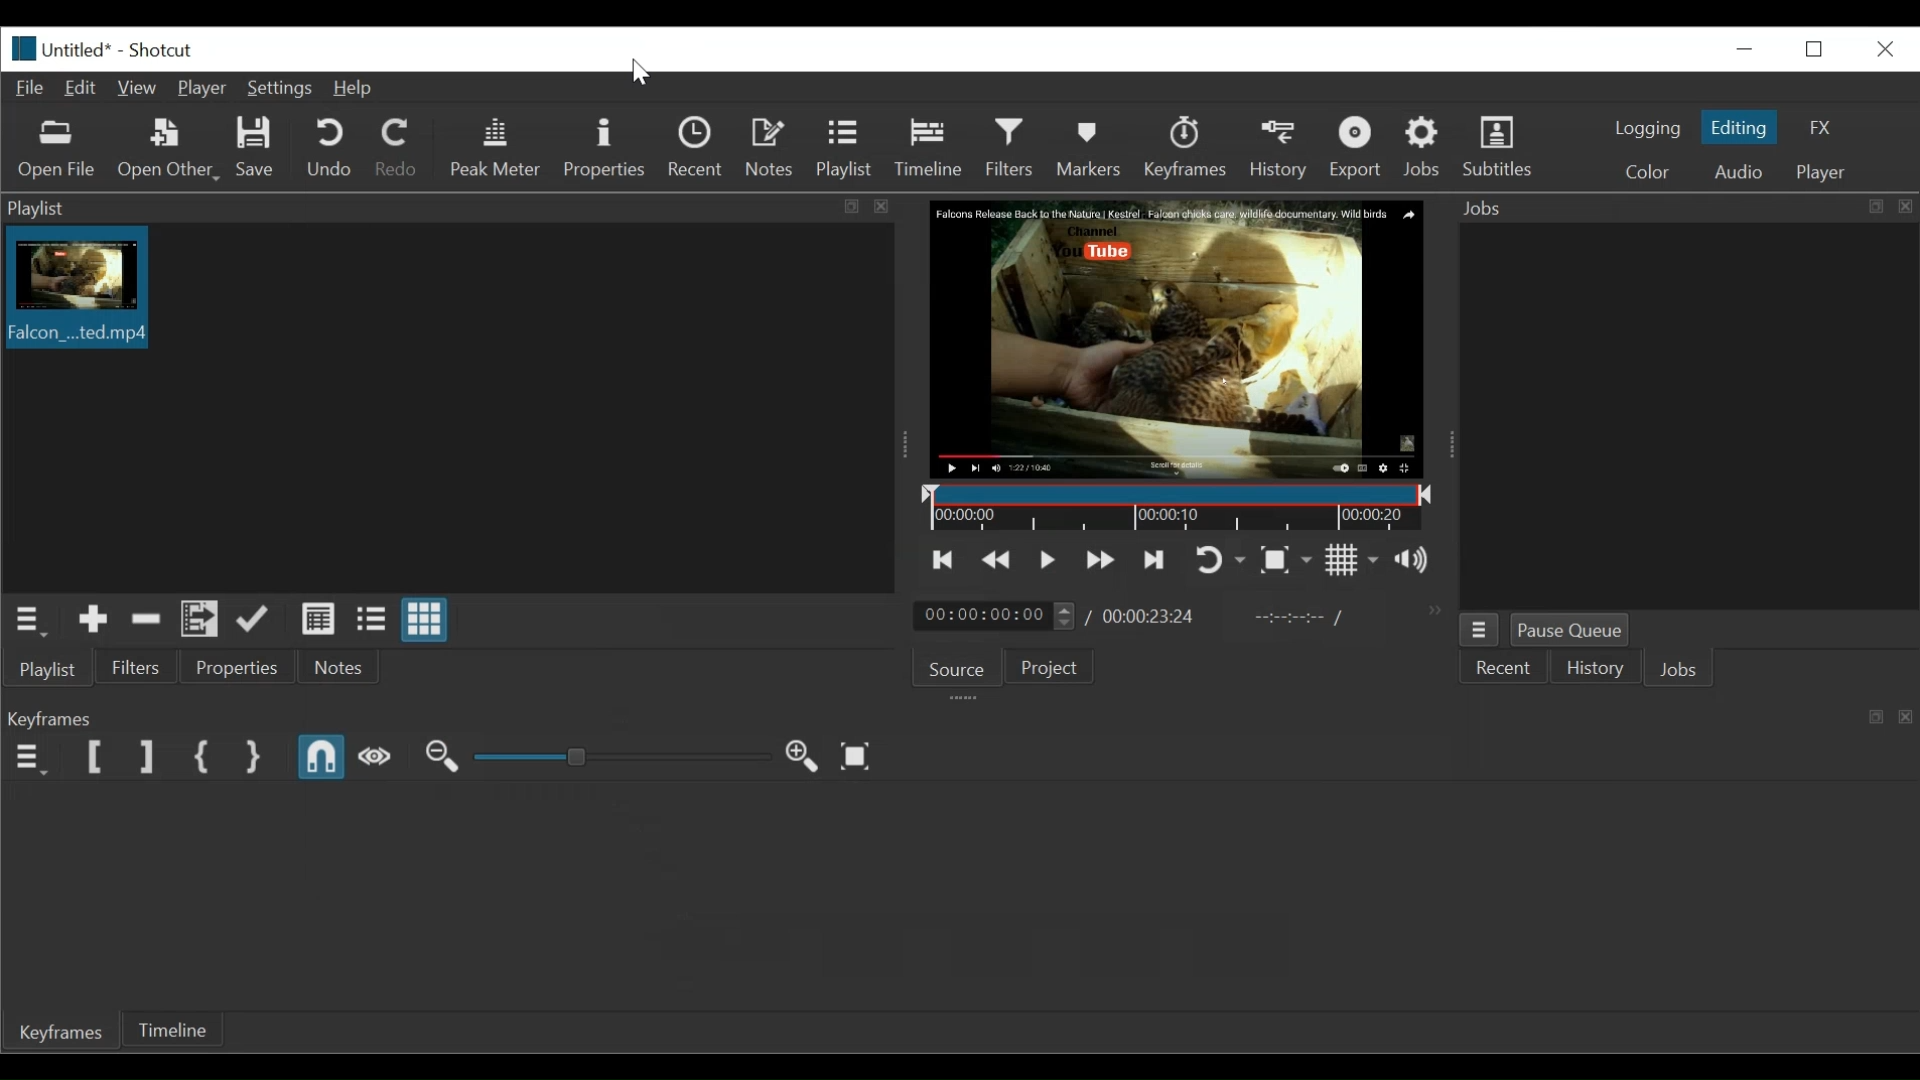 The width and height of the screenshot is (1920, 1080). What do you see at coordinates (1649, 169) in the screenshot?
I see `Color` at bounding box center [1649, 169].